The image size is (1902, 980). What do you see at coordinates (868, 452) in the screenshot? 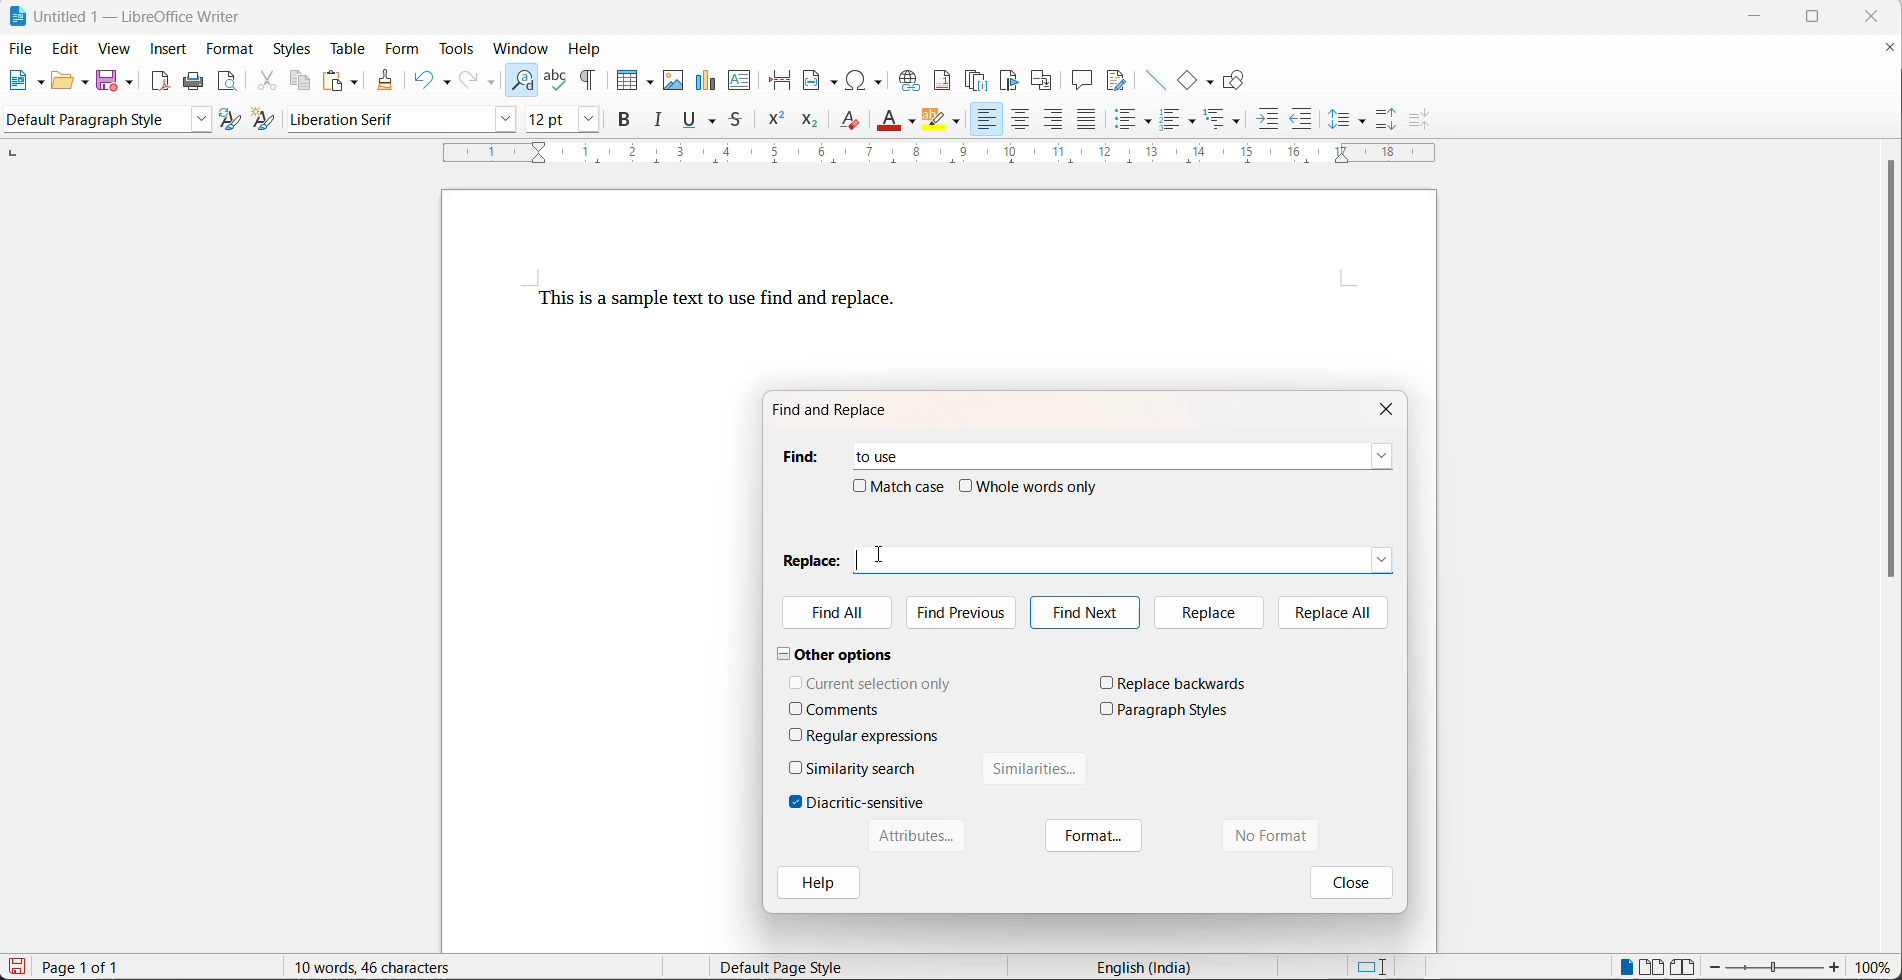
I see `to use` at bounding box center [868, 452].